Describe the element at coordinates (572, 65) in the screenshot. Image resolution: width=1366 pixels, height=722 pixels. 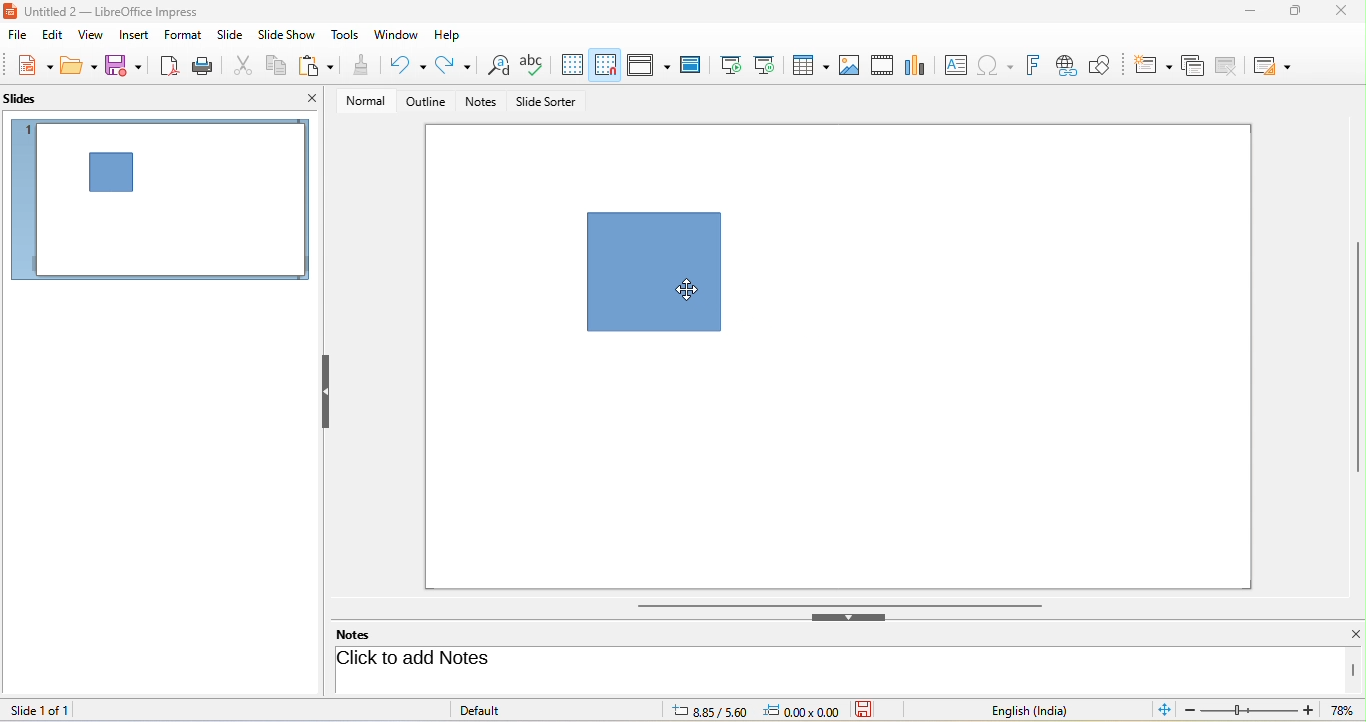
I see `display grid` at that location.